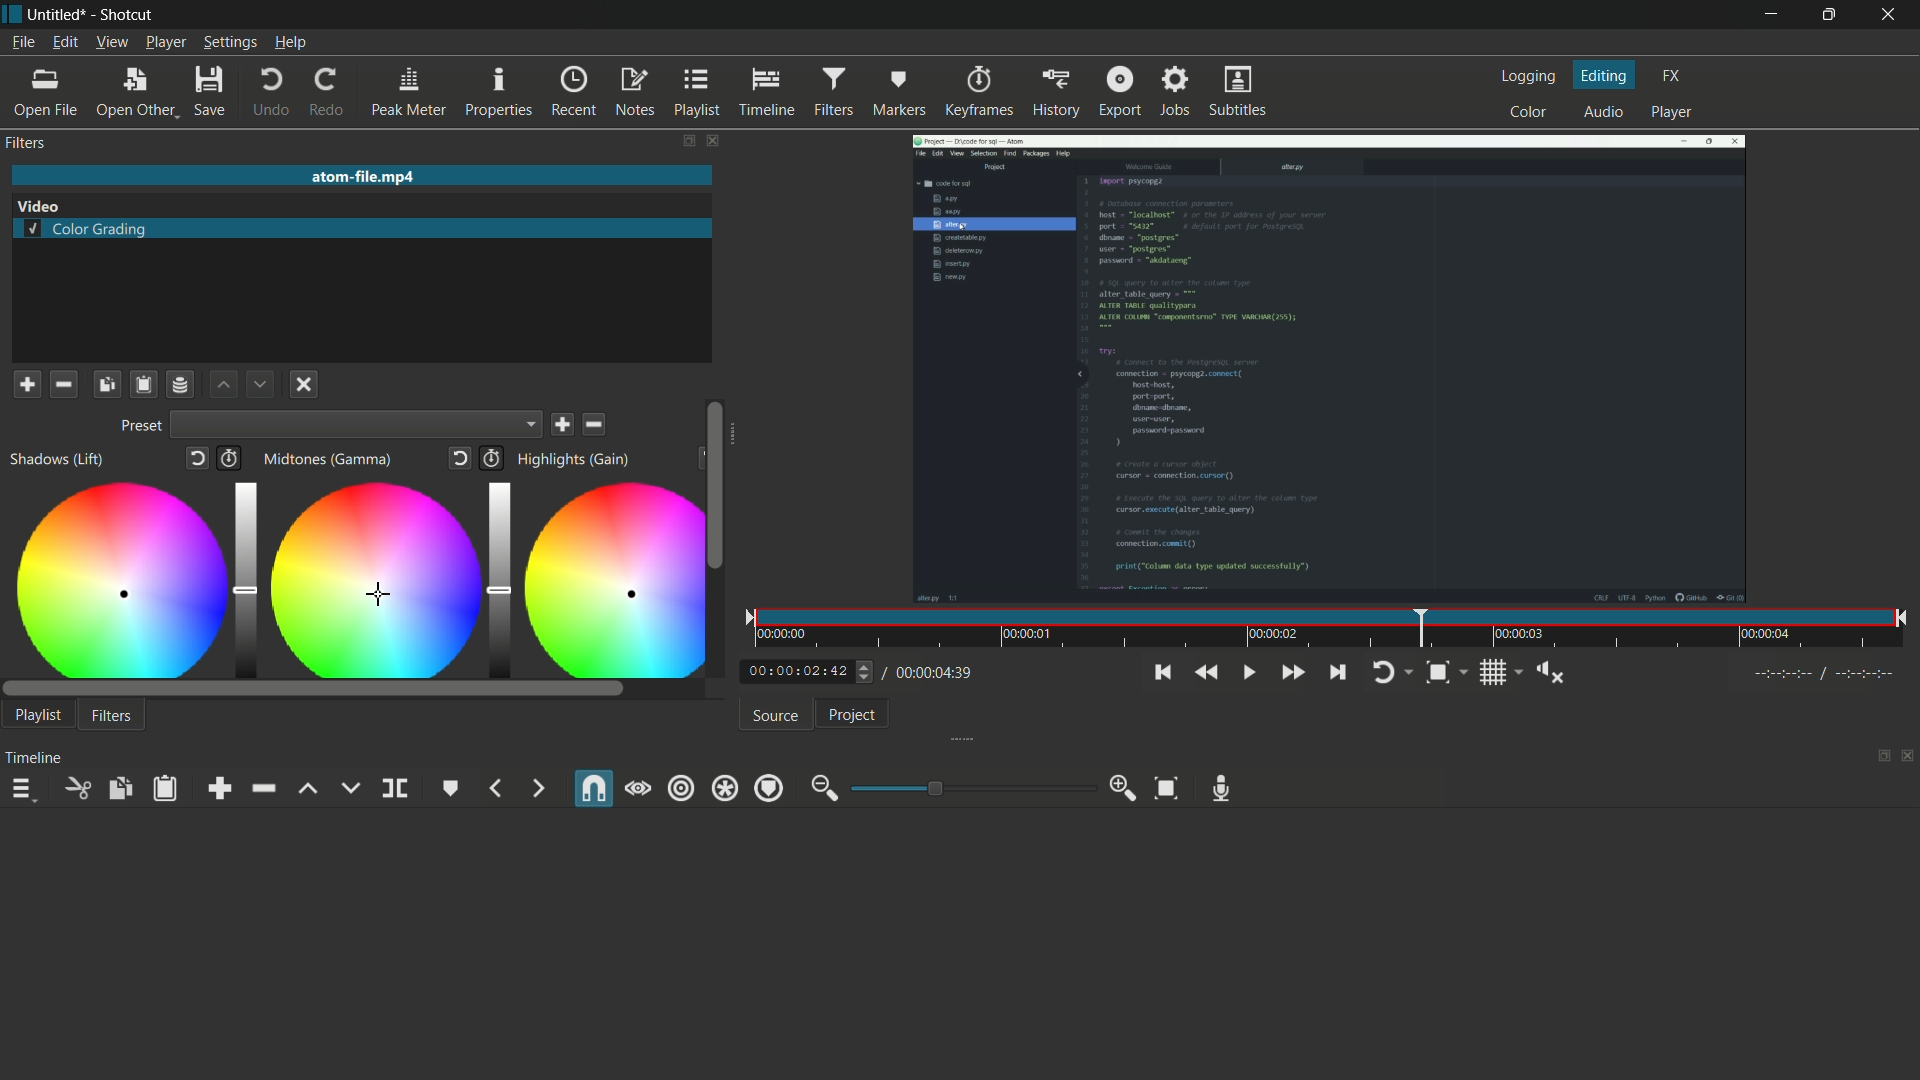 This screenshot has width=1920, height=1080. I want to click on adjustment bar, so click(968, 788).